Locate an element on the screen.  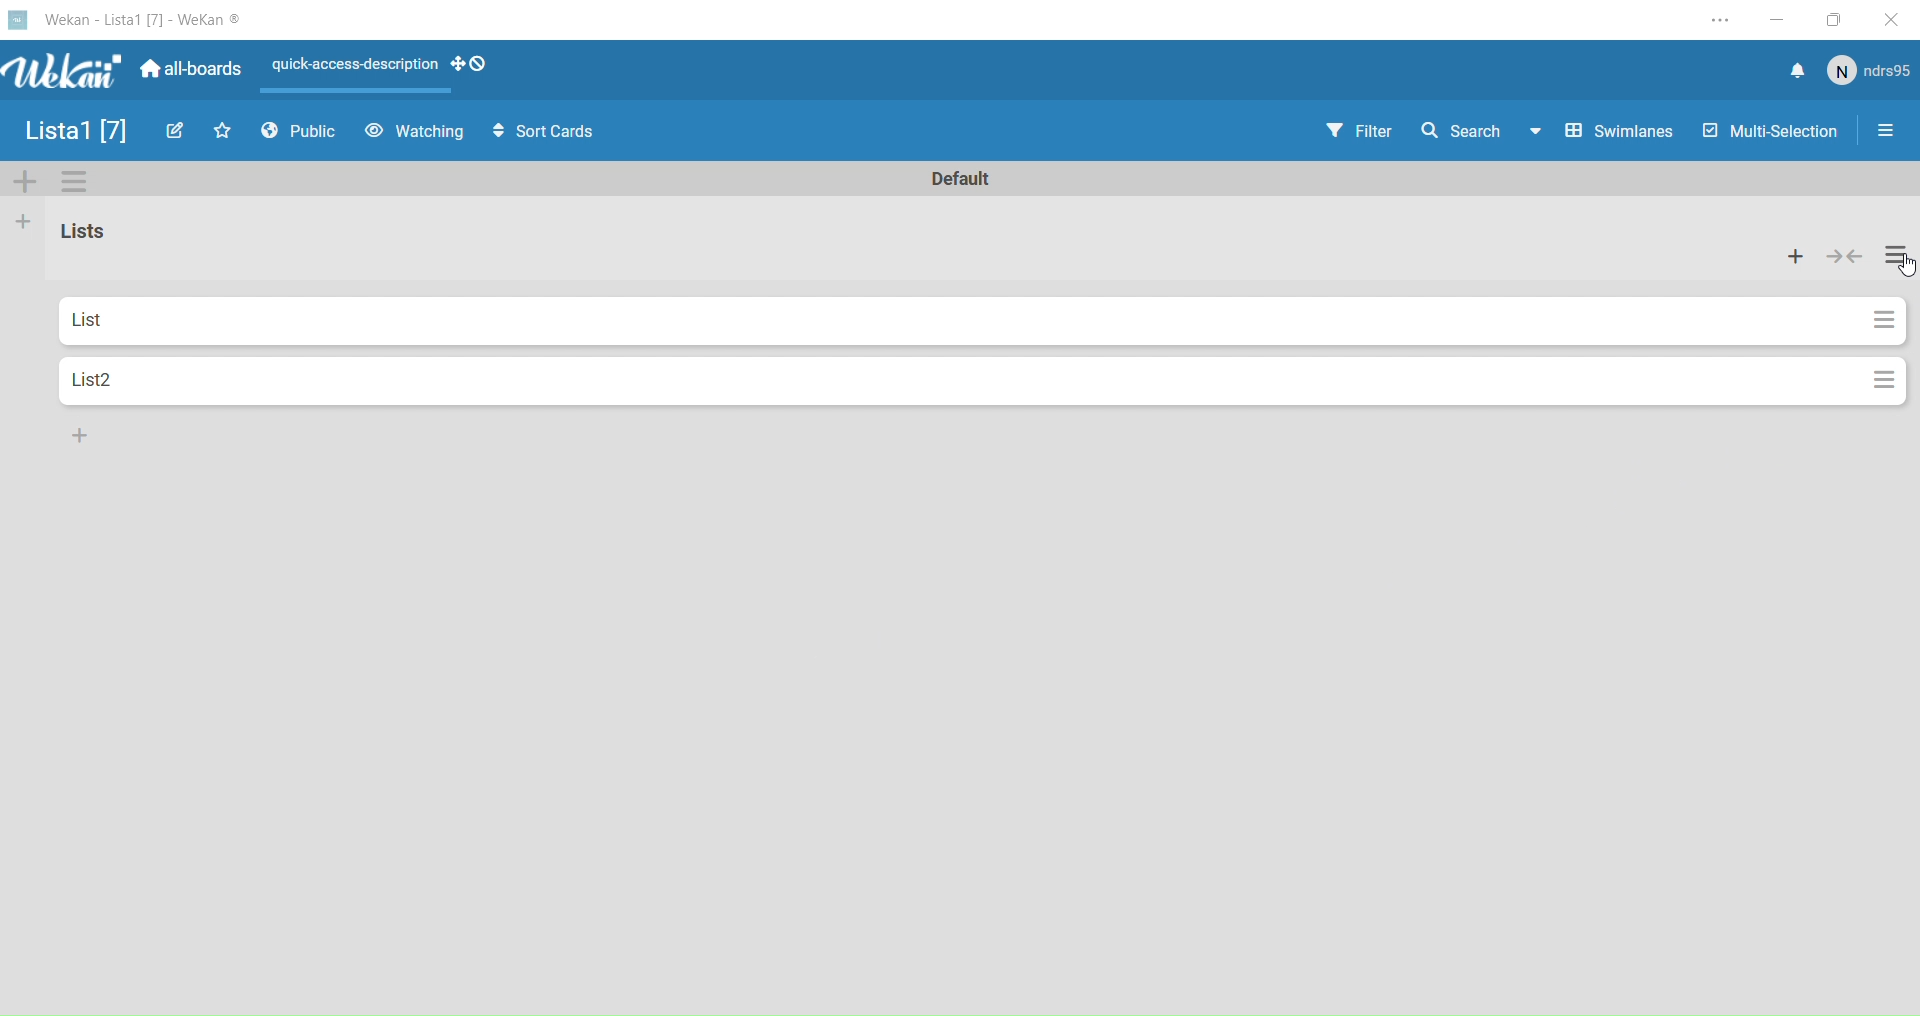
Multi Selection is located at coordinates (1773, 131).